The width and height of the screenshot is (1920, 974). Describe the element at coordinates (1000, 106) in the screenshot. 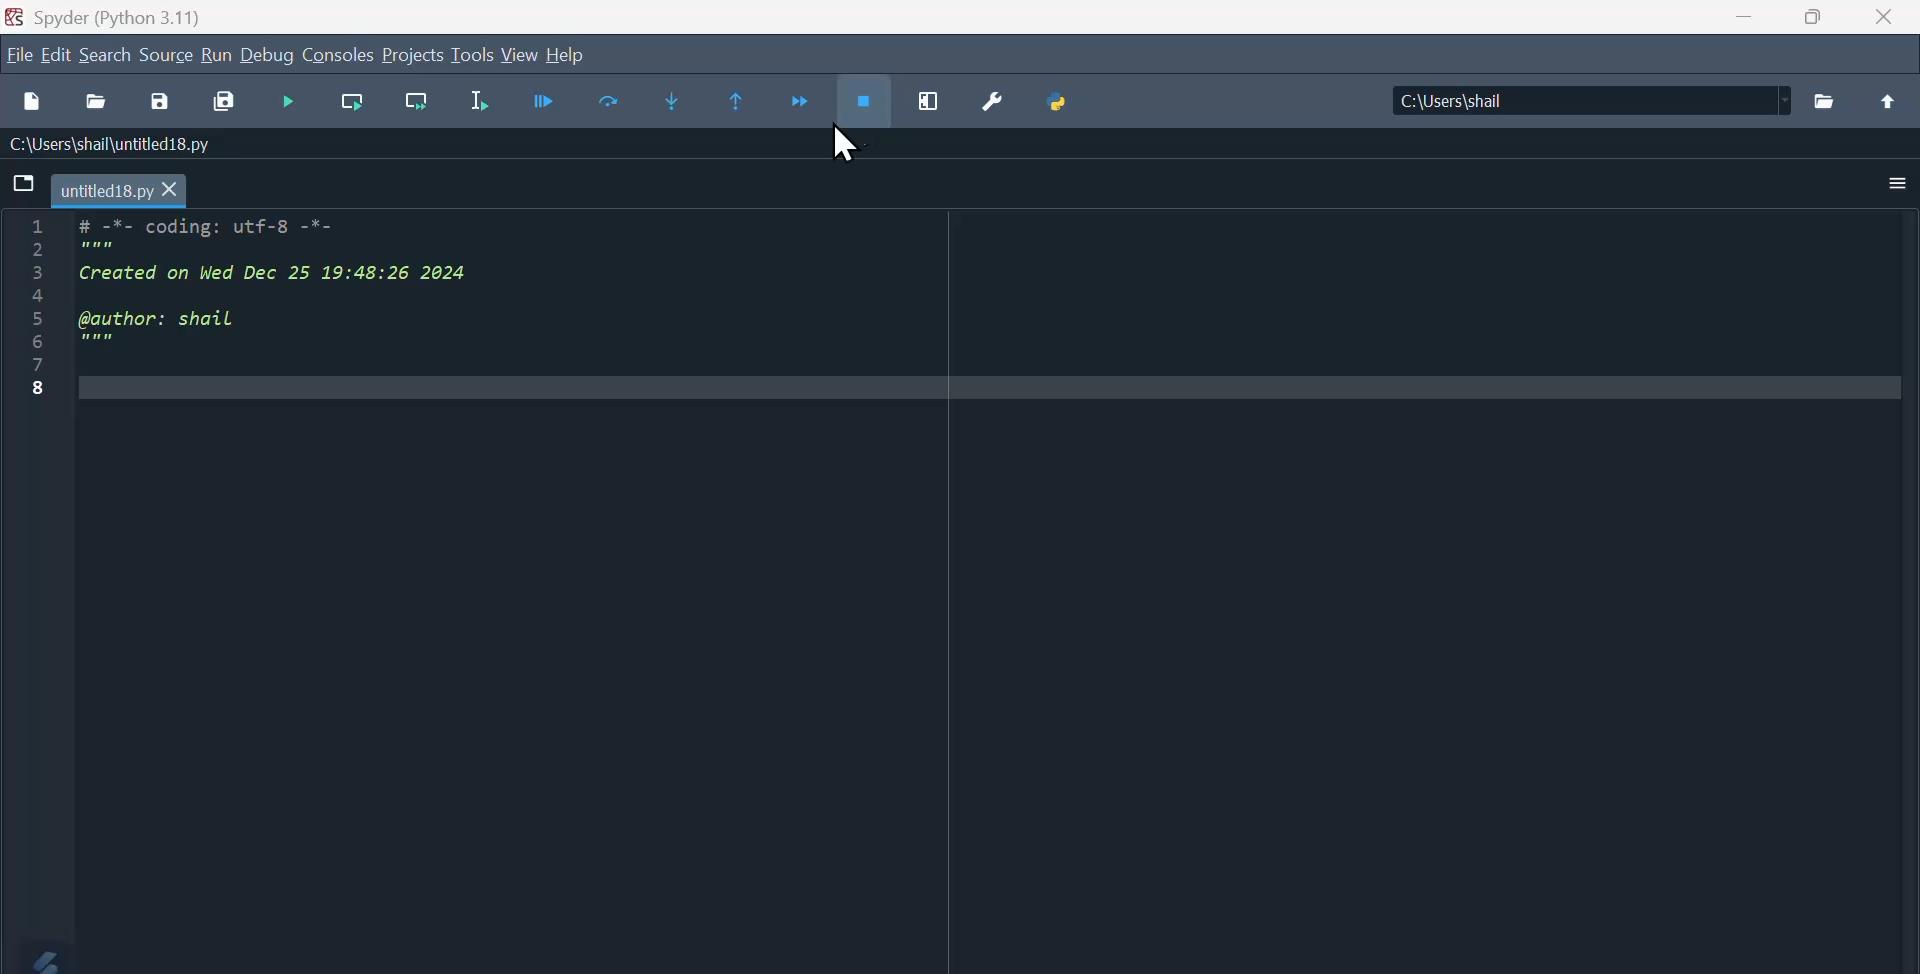

I see `Preferences` at that location.